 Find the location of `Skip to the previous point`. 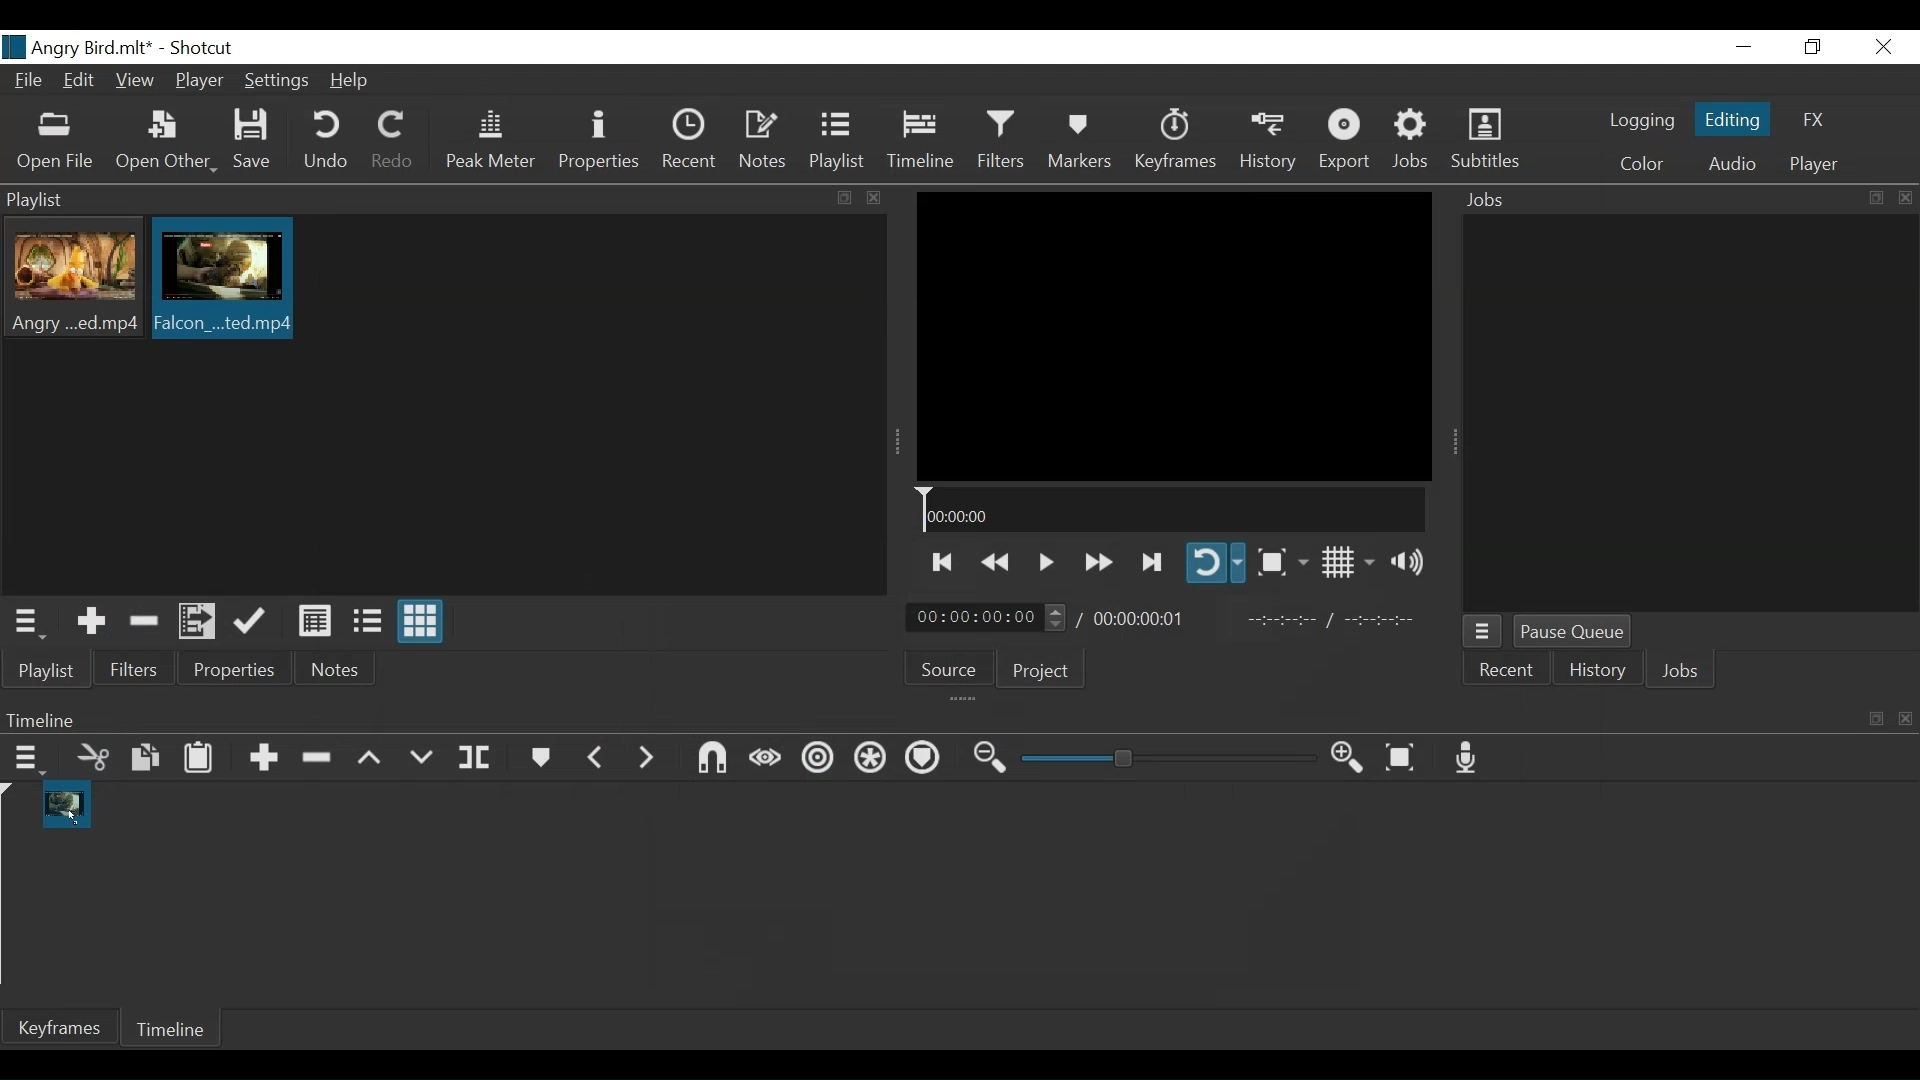

Skip to the previous point is located at coordinates (944, 562).